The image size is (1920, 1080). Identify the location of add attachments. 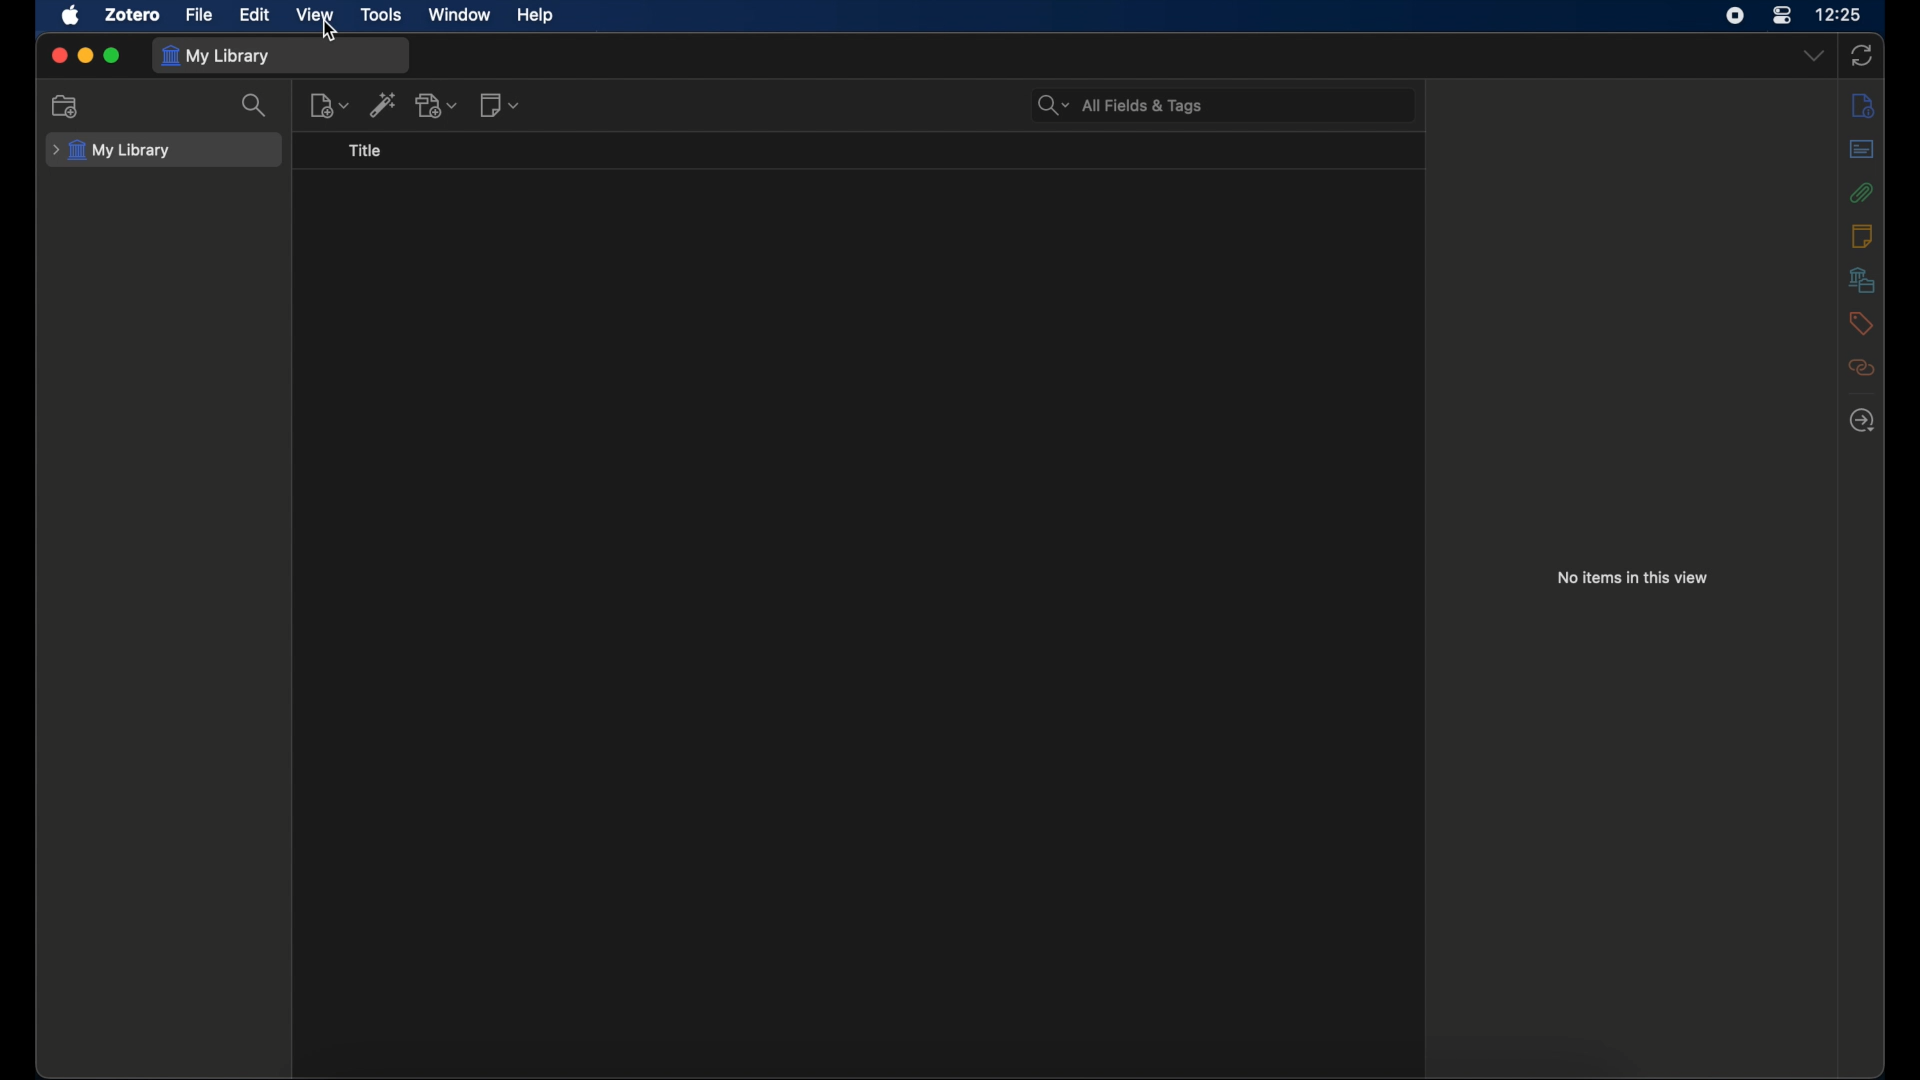
(438, 106).